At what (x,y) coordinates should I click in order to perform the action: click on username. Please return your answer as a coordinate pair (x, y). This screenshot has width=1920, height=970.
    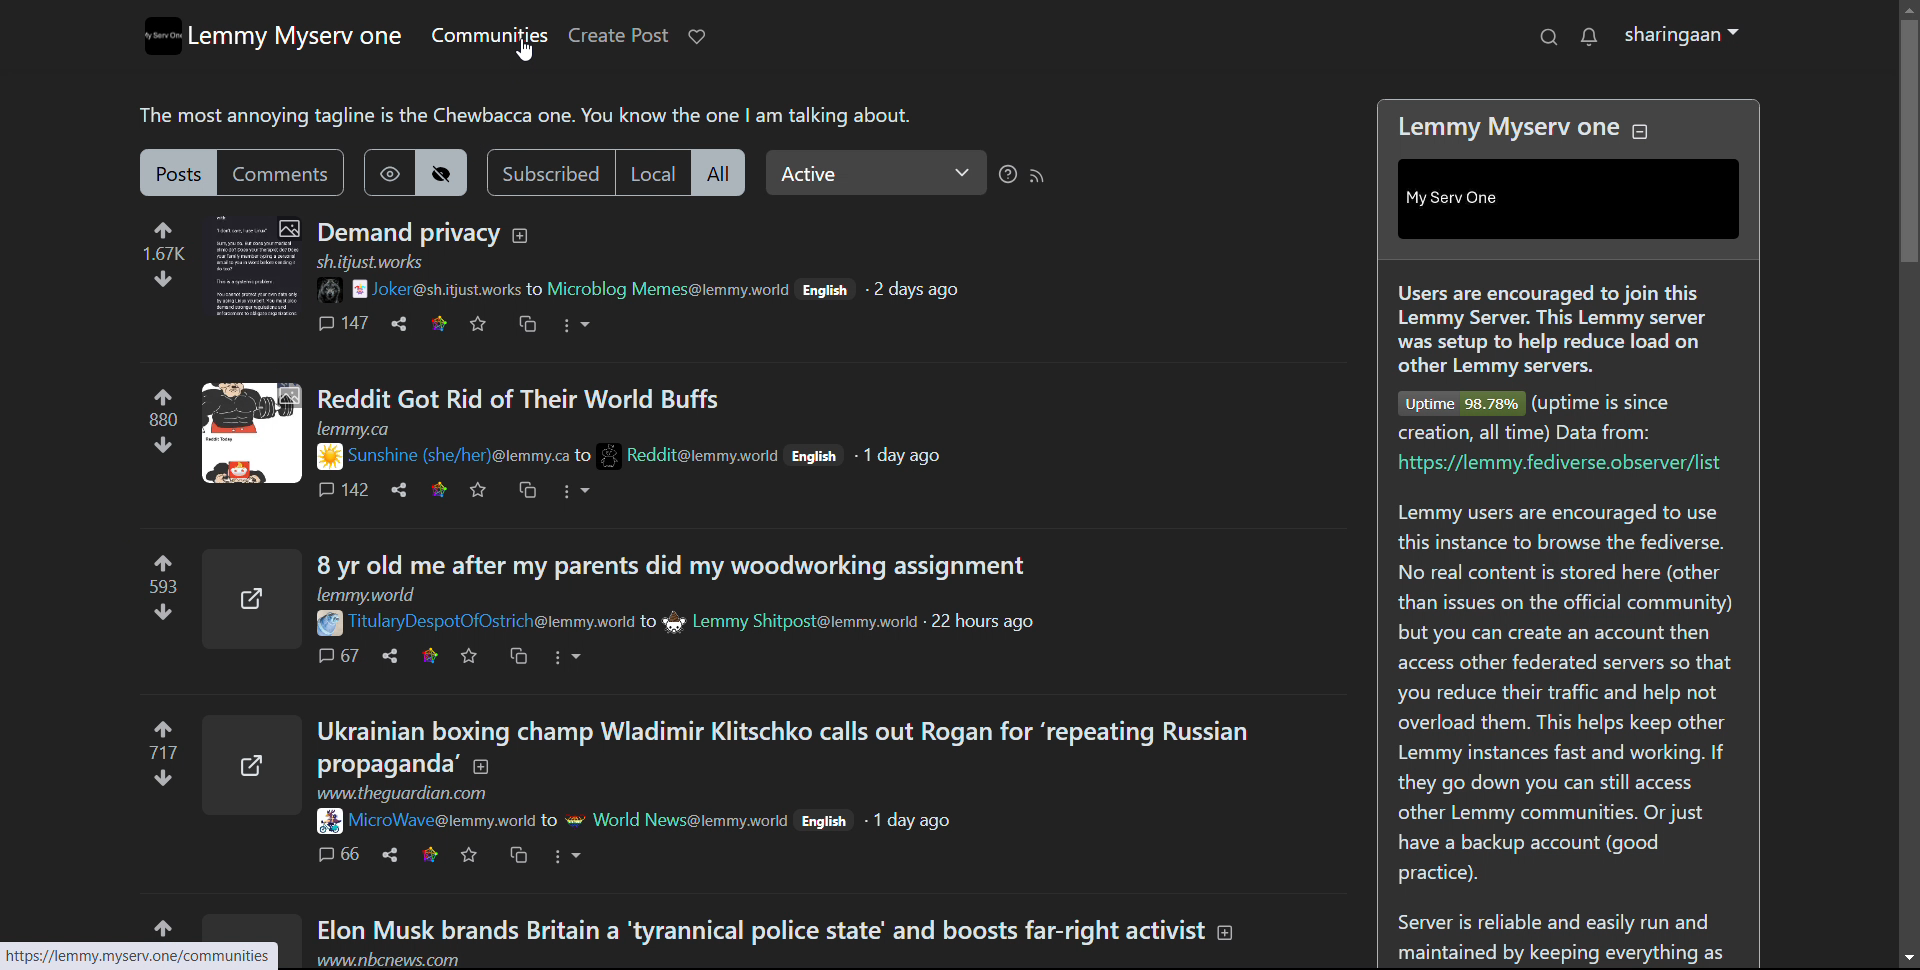
    Looking at the image, I should click on (691, 820).